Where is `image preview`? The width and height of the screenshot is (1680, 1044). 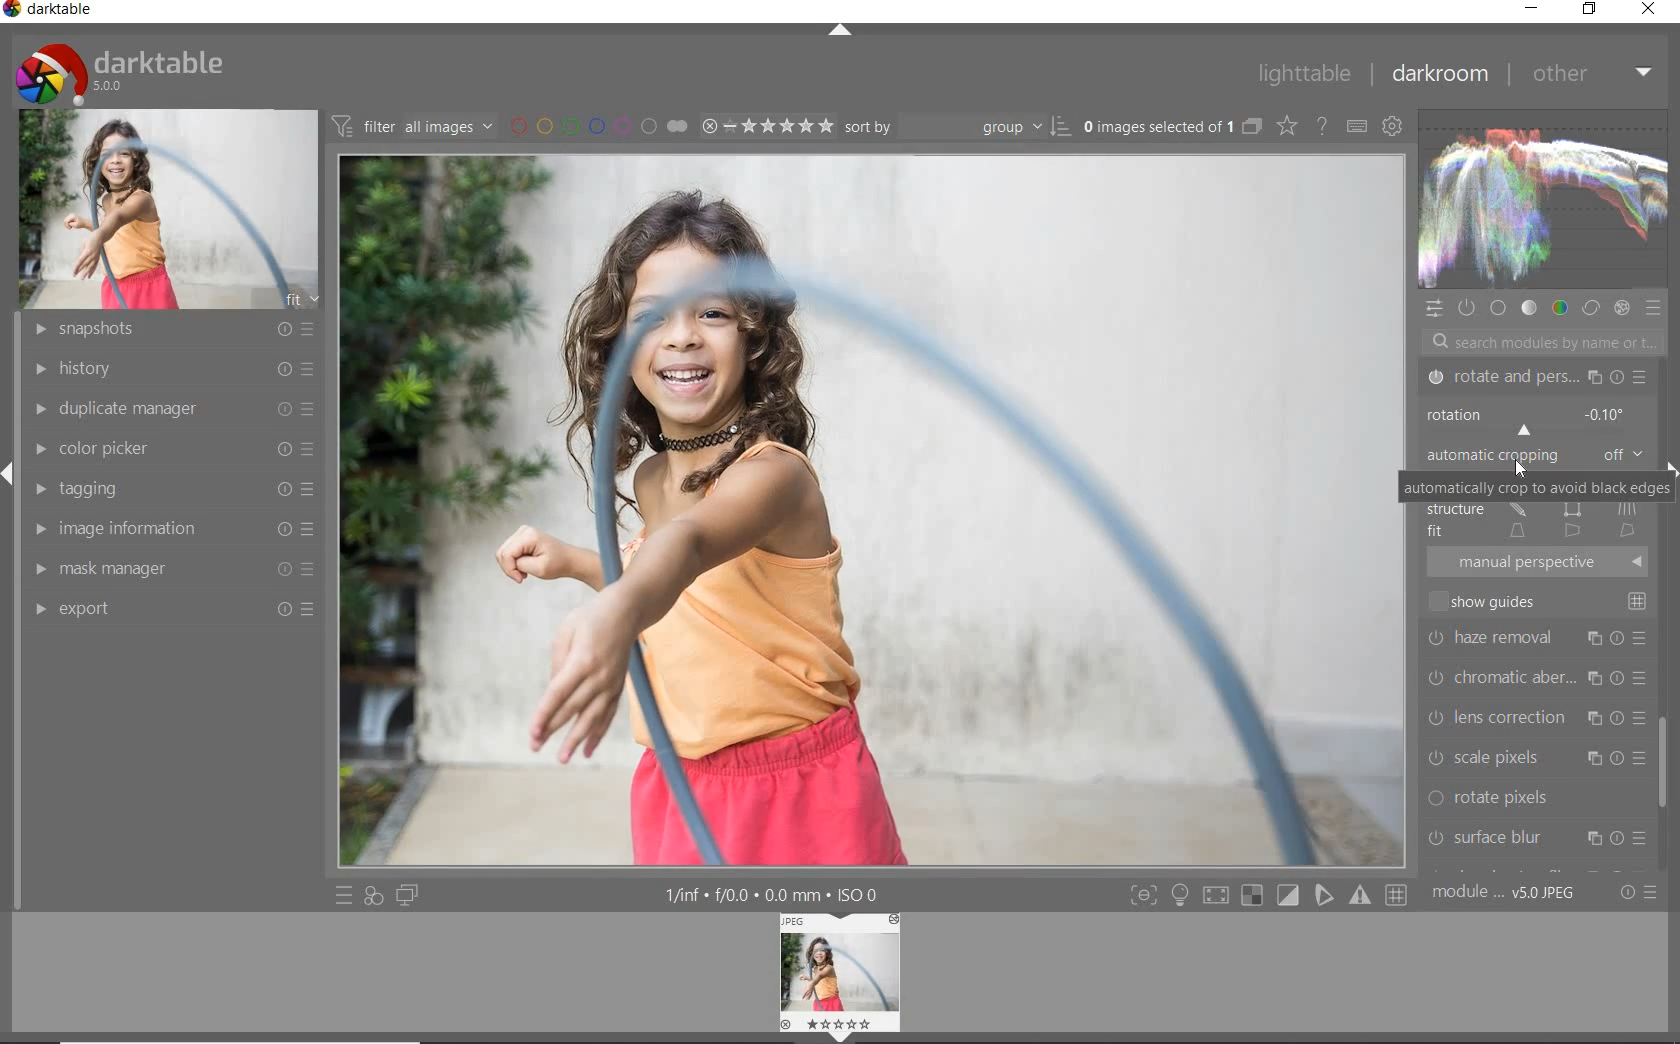 image preview is located at coordinates (843, 978).